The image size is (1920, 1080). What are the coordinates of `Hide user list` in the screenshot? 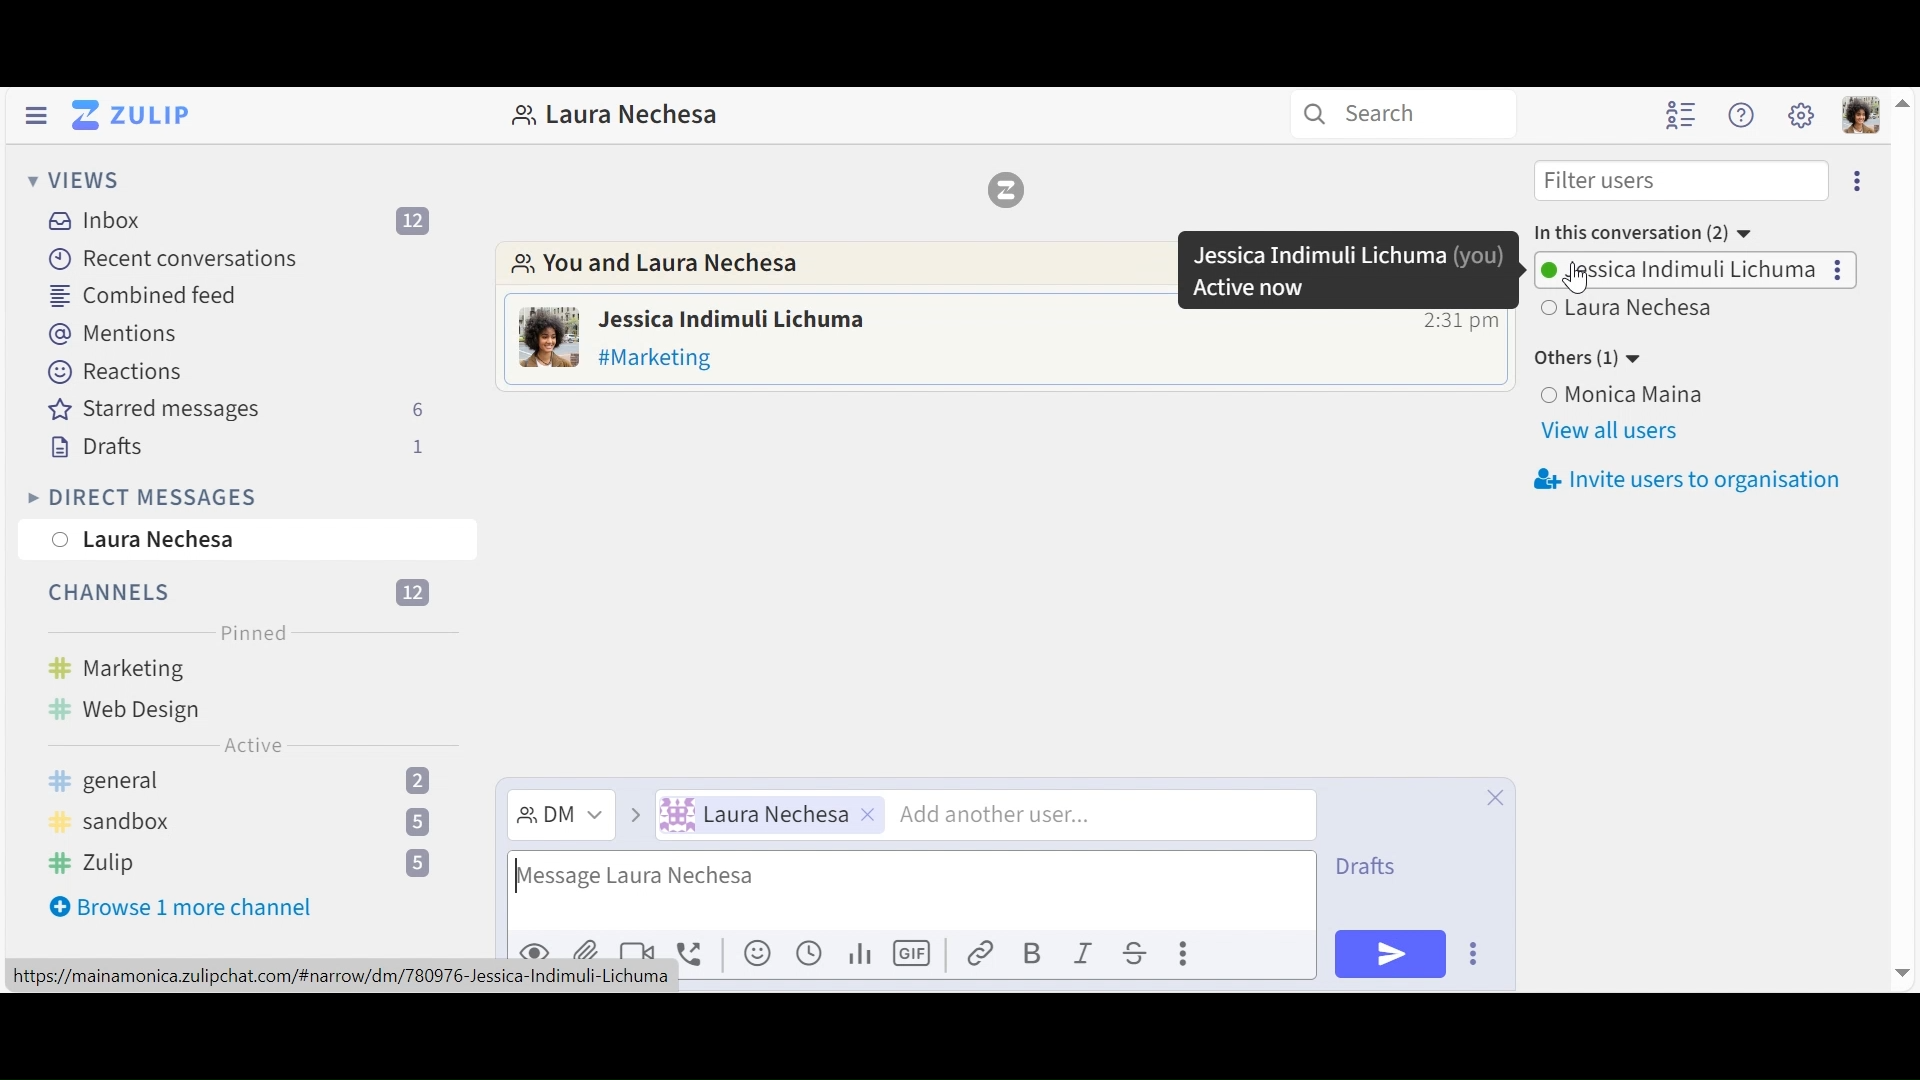 It's located at (1683, 116).